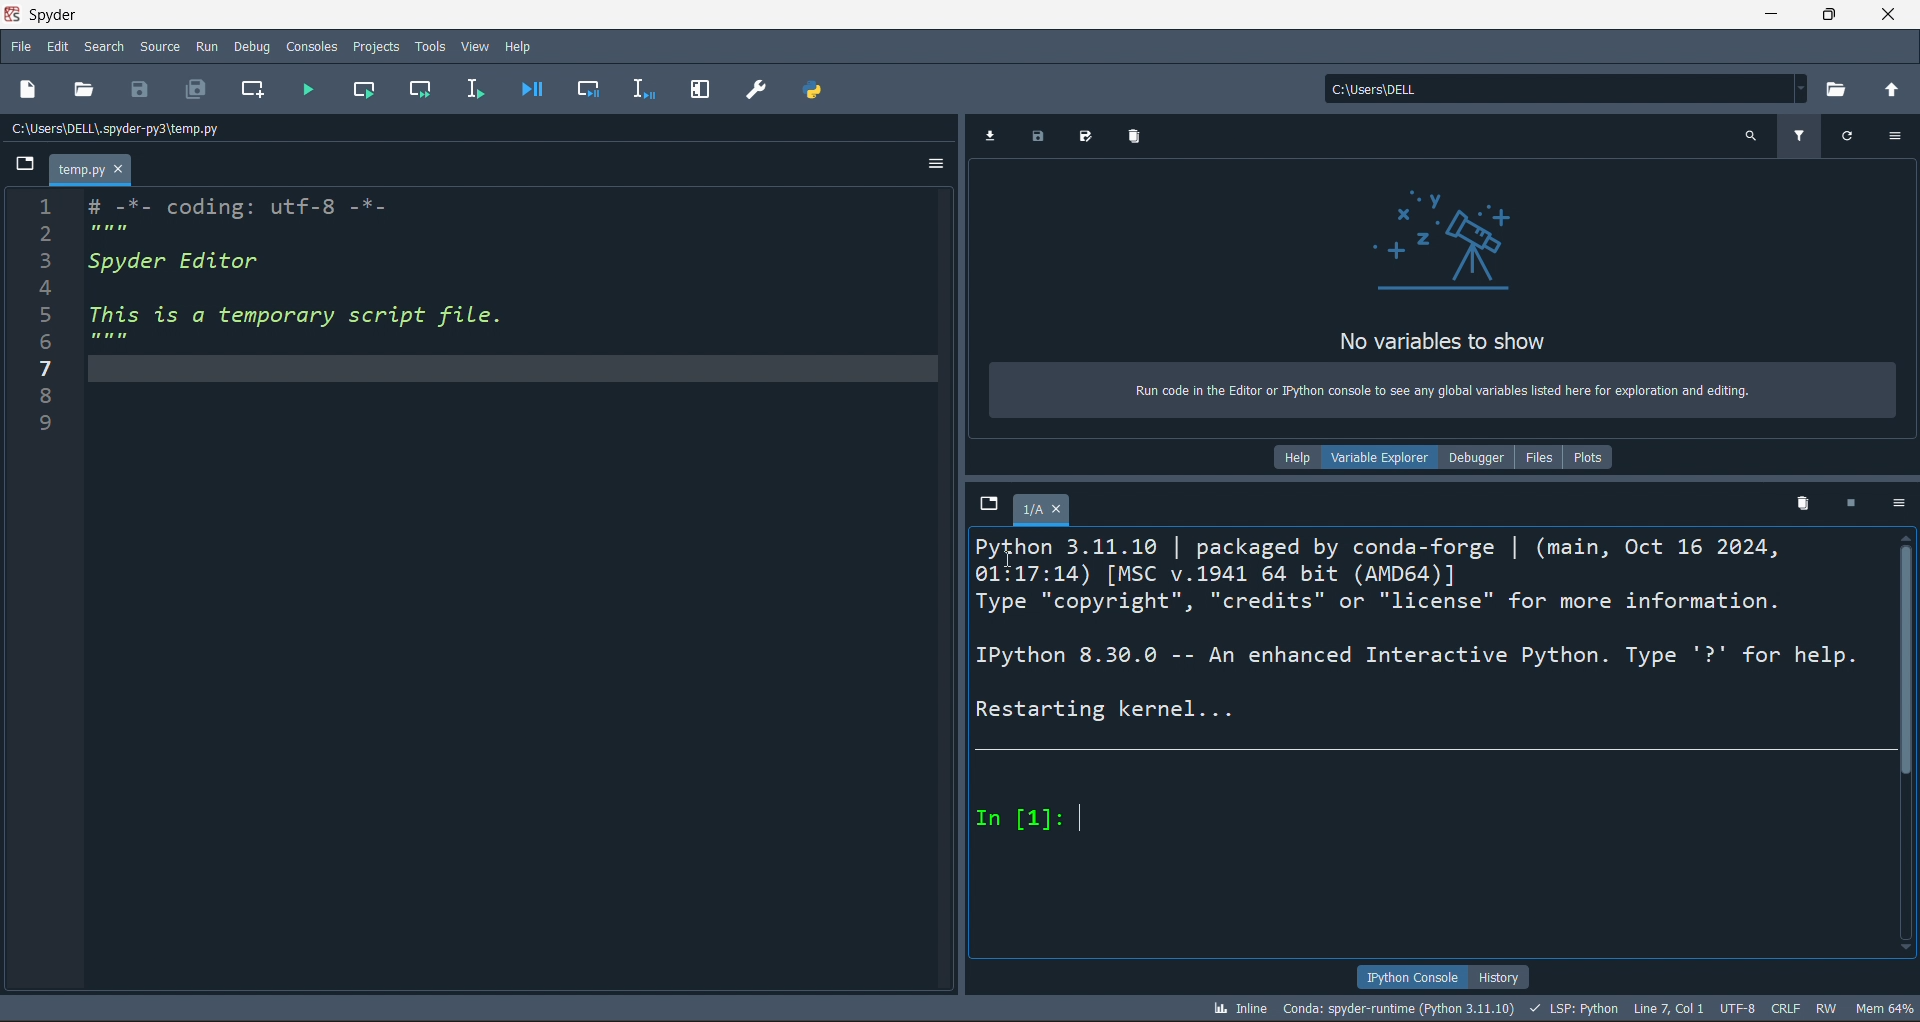  Describe the element at coordinates (1908, 748) in the screenshot. I see `scroll bar` at that location.